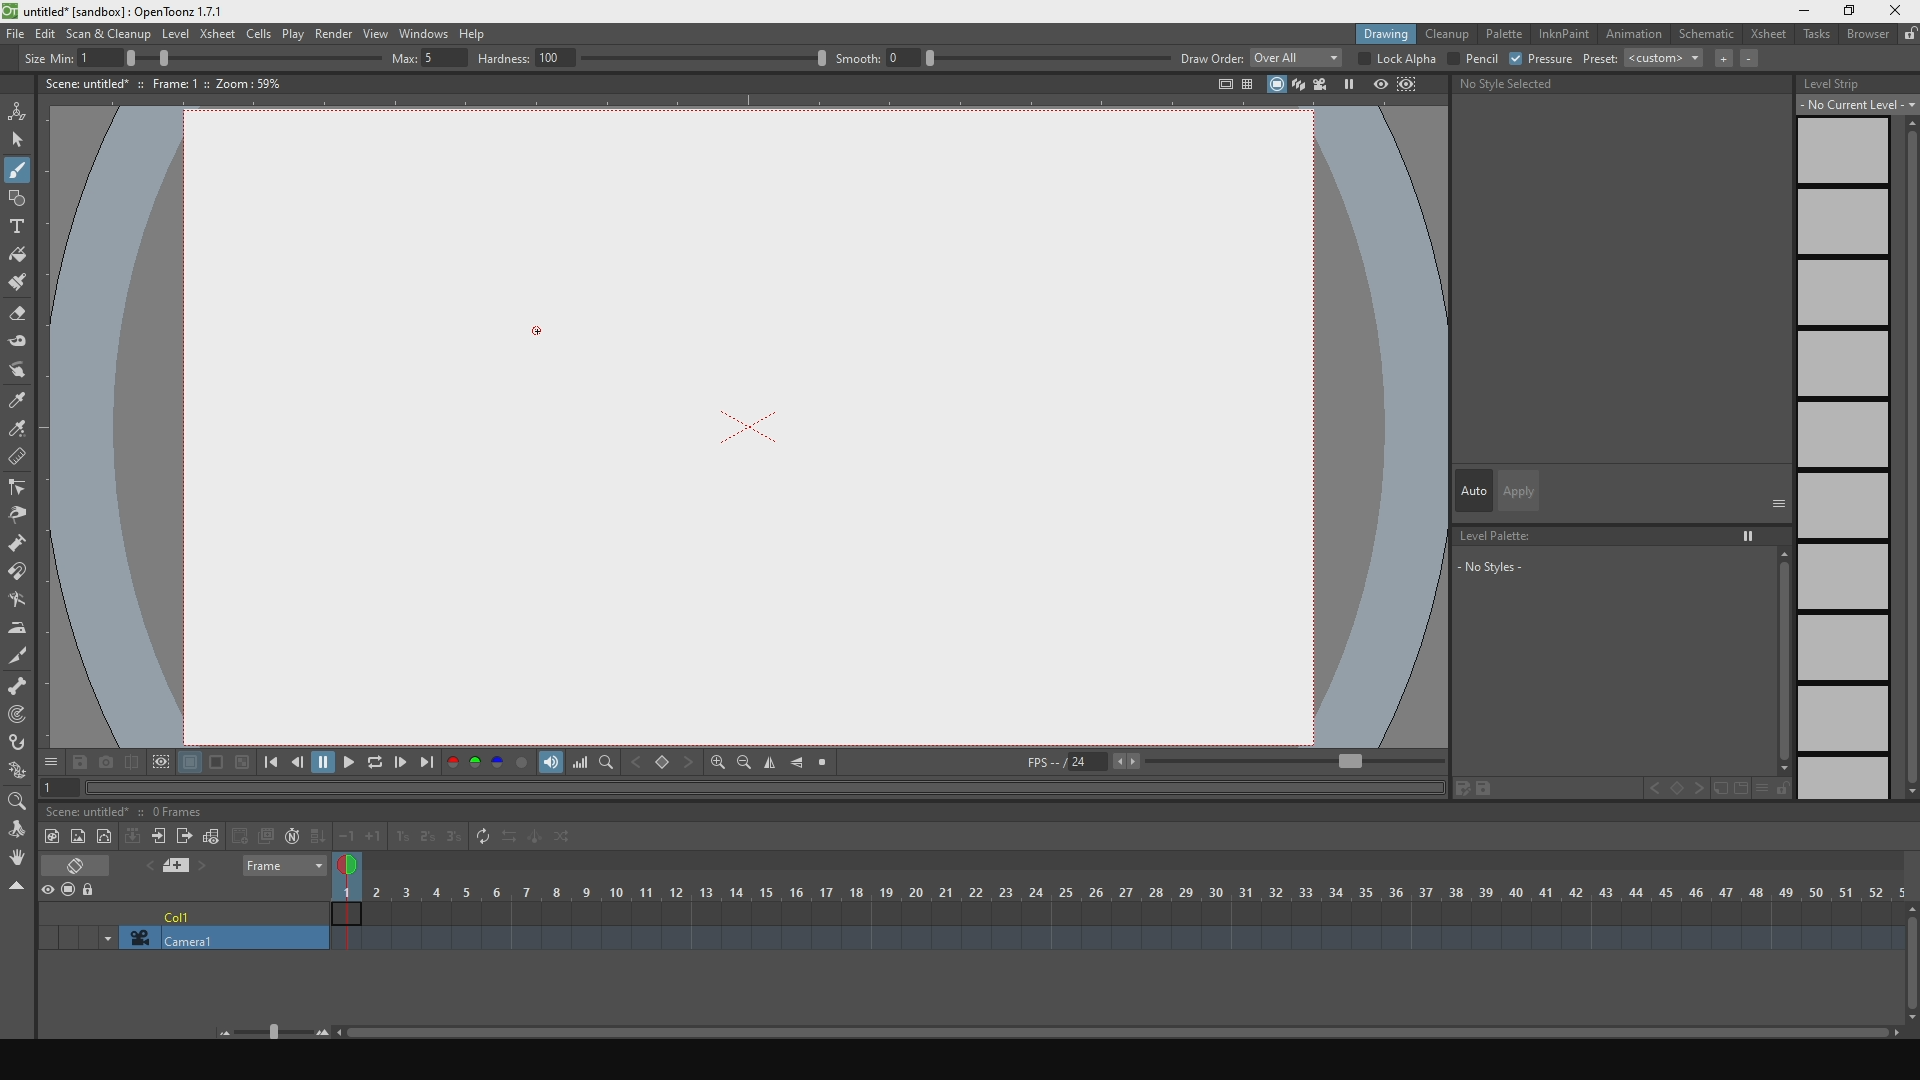  Describe the element at coordinates (1779, 503) in the screenshot. I see `options` at that location.